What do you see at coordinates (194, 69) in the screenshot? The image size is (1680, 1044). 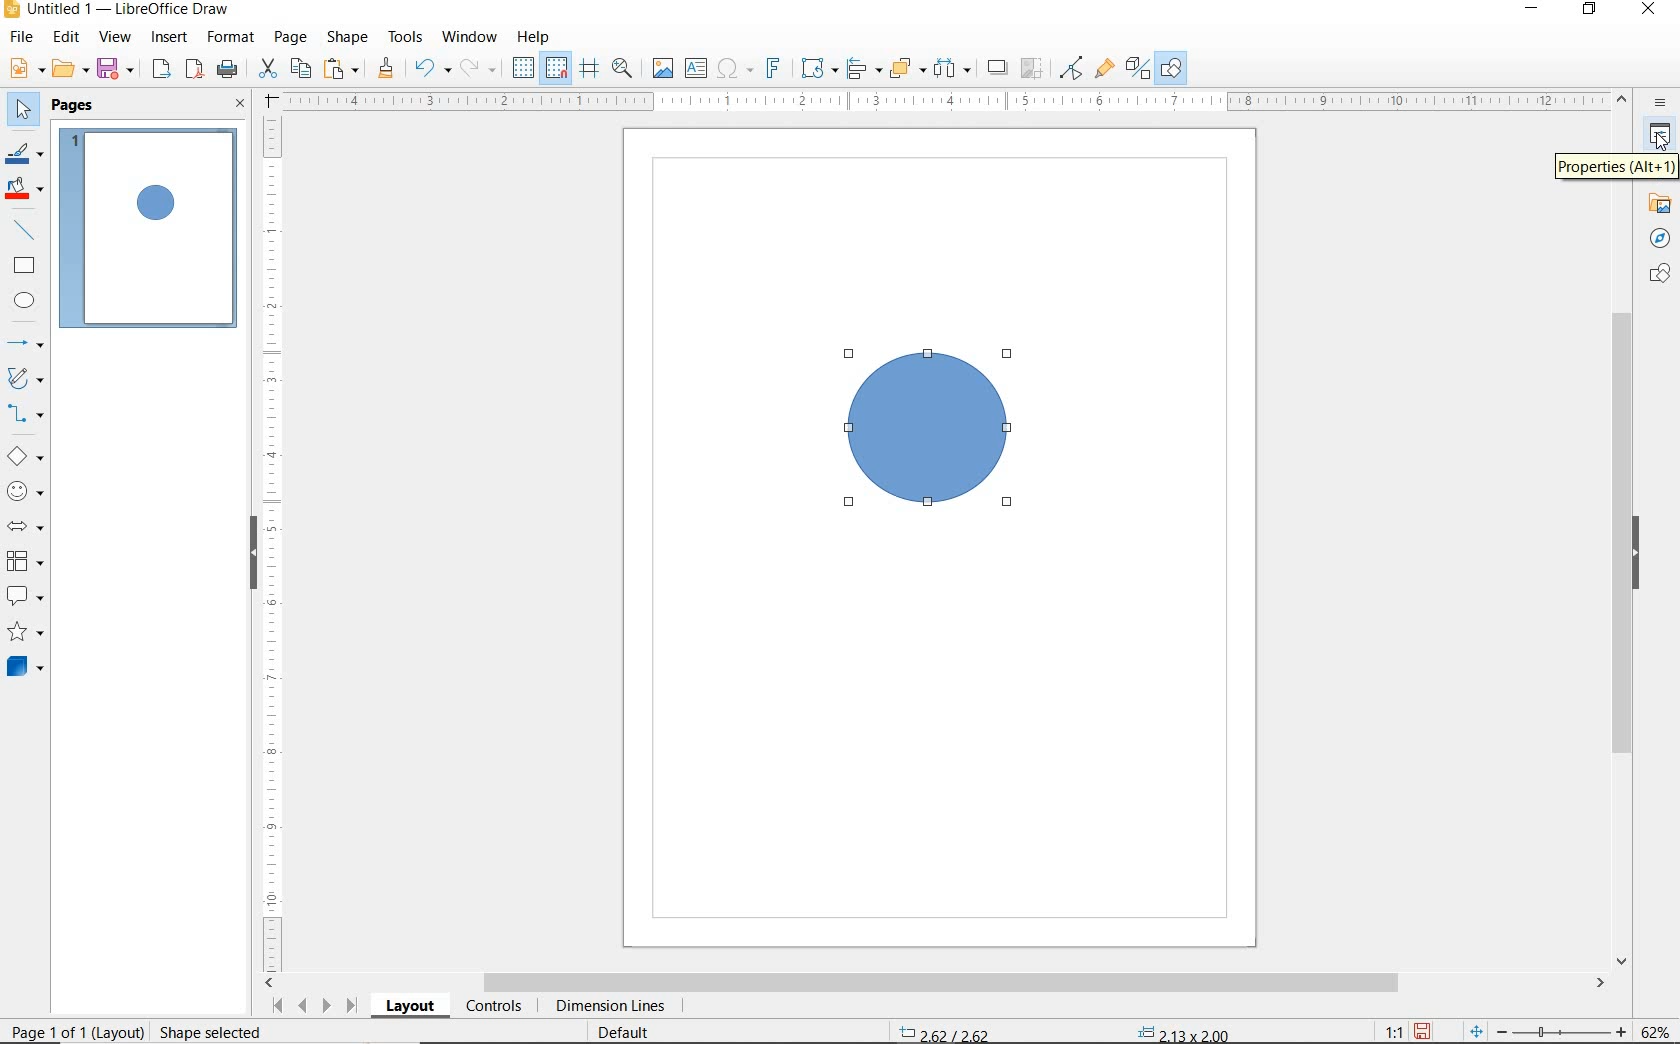 I see `EXPORT AS PDF` at bounding box center [194, 69].